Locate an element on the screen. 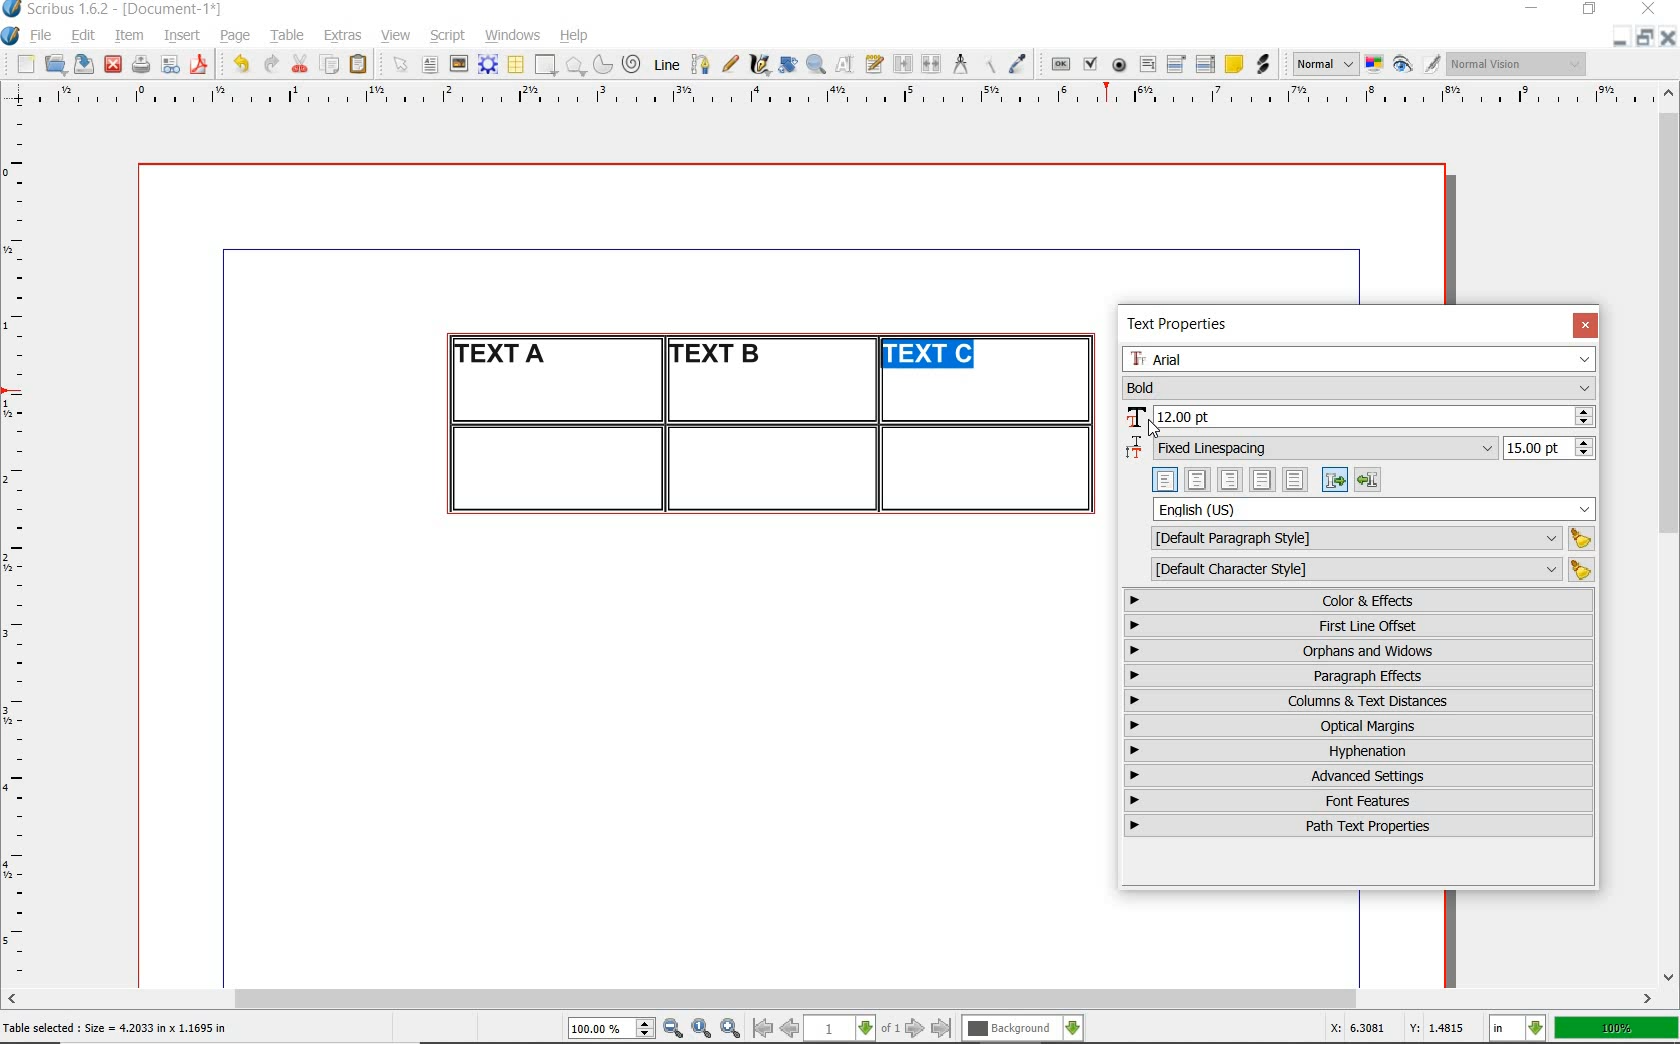 This screenshot has width=1680, height=1044. path text properties is located at coordinates (1356, 826).